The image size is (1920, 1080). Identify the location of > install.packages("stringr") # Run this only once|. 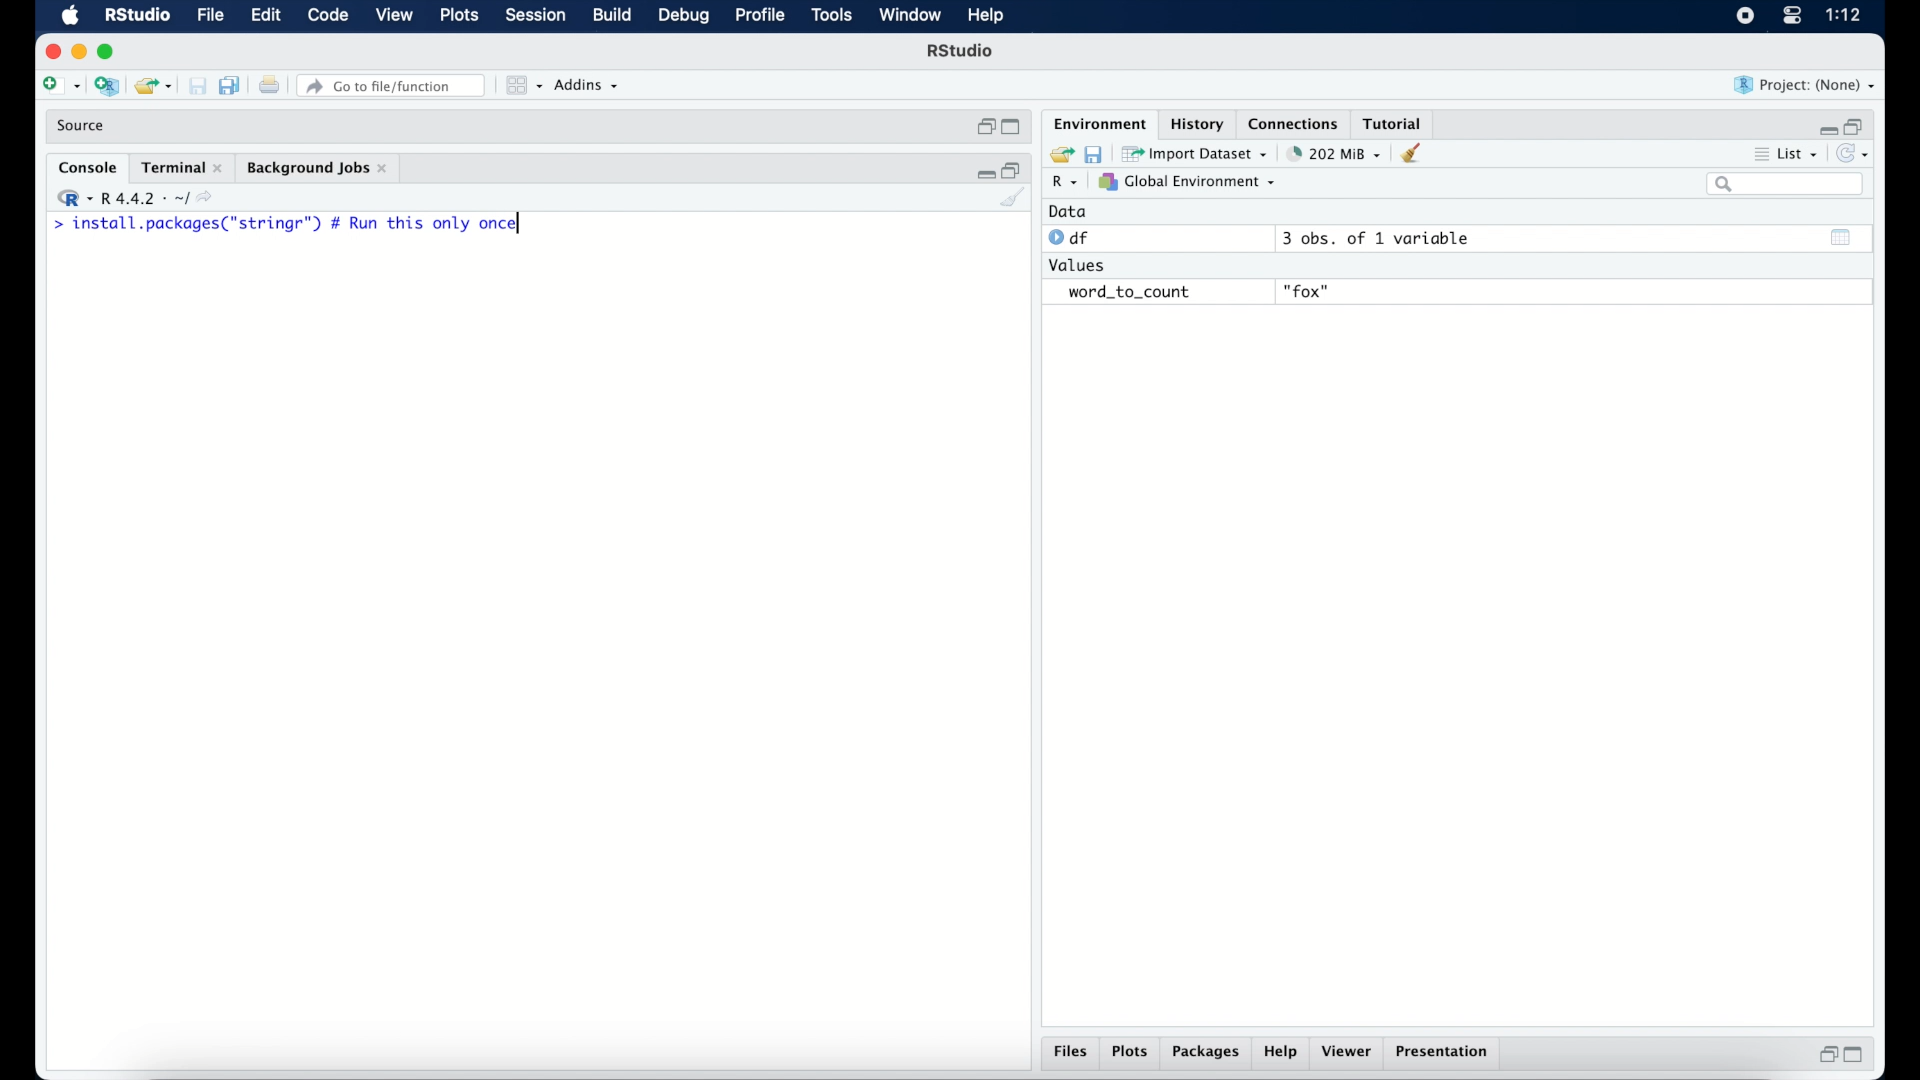
(292, 224).